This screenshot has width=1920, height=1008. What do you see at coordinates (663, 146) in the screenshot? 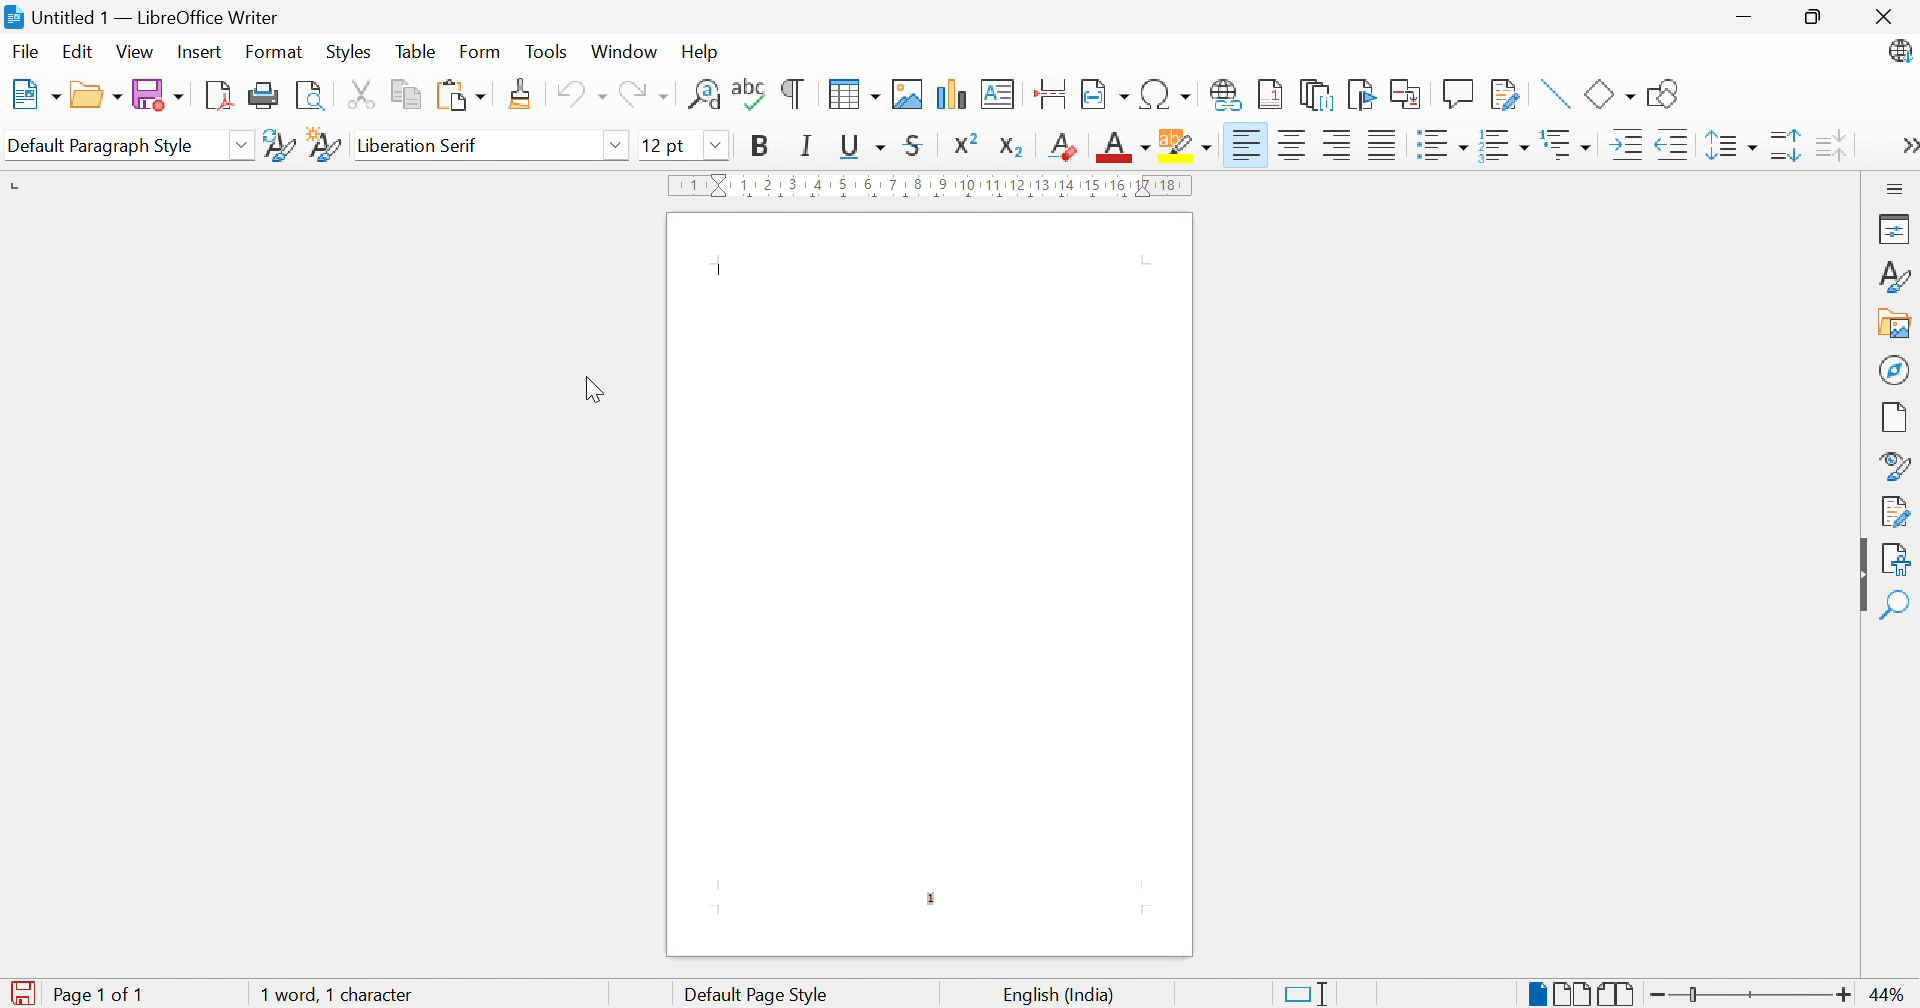
I see `12 pt` at bounding box center [663, 146].